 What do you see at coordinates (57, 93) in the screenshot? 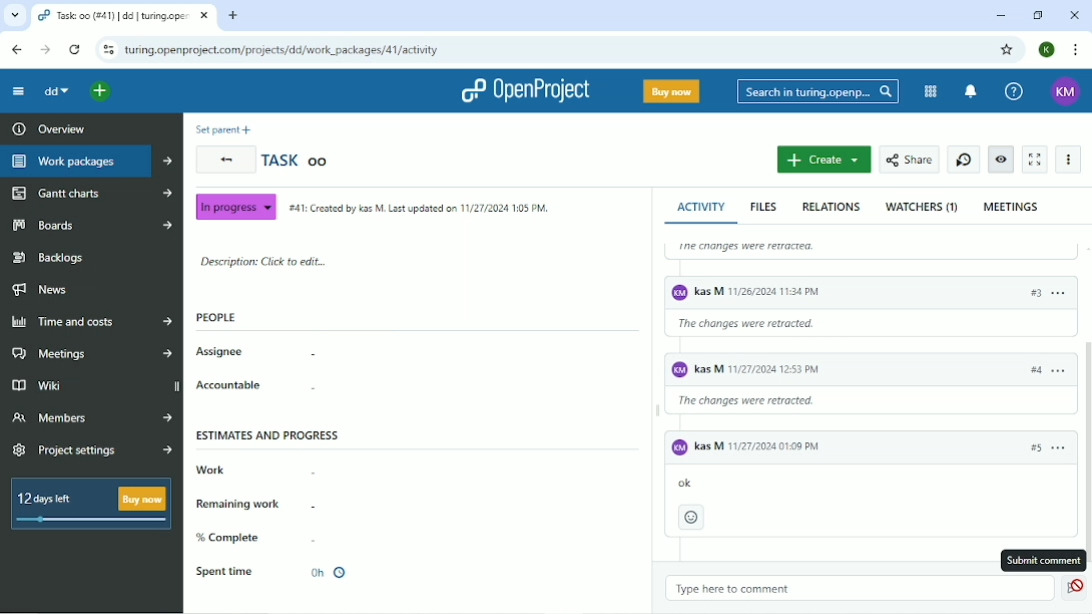
I see `dd` at bounding box center [57, 93].